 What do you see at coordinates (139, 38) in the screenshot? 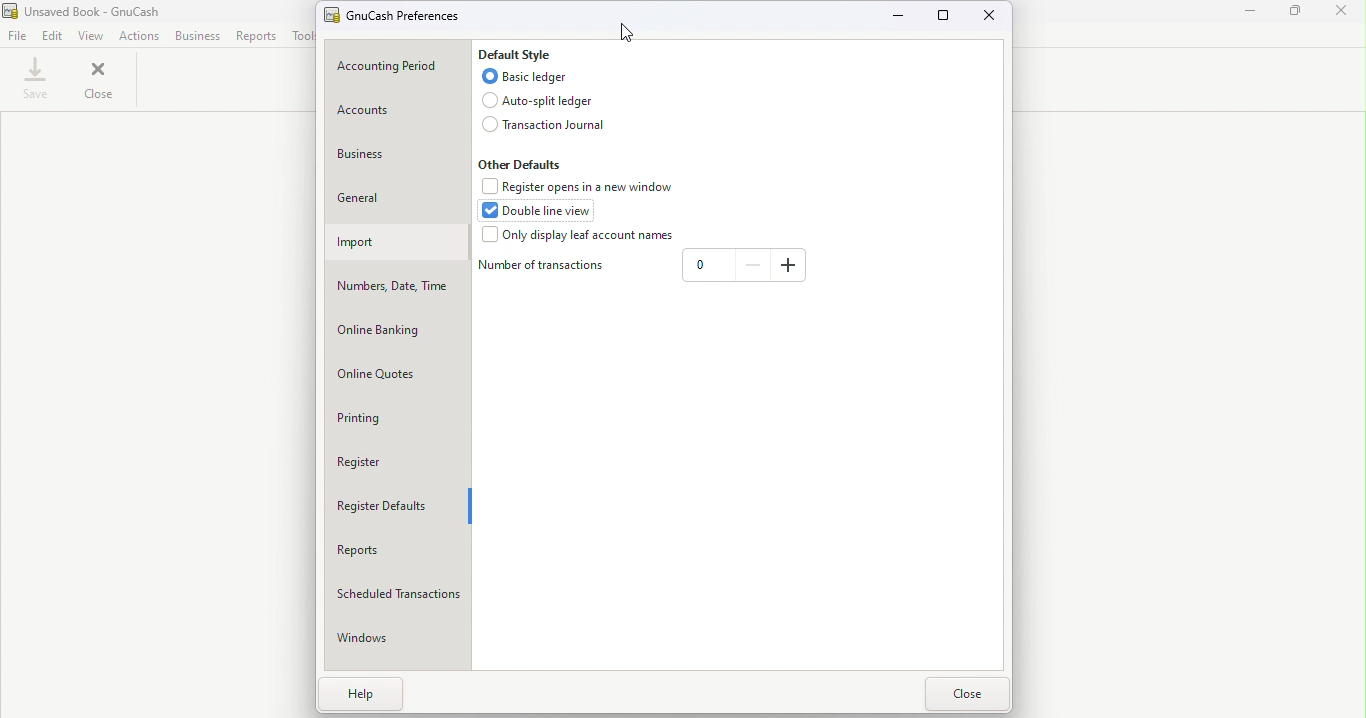
I see `Actions` at bounding box center [139, 38].